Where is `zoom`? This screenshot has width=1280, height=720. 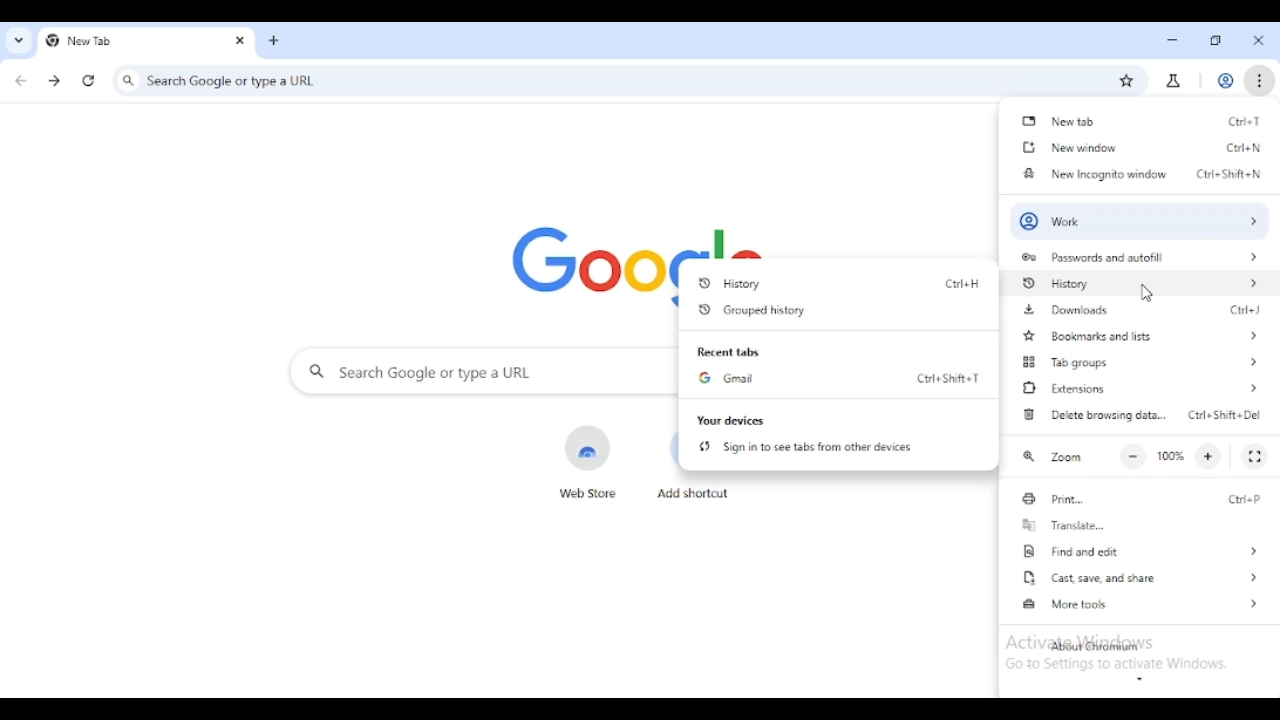 zoom is located at coordinates (1052, 457).